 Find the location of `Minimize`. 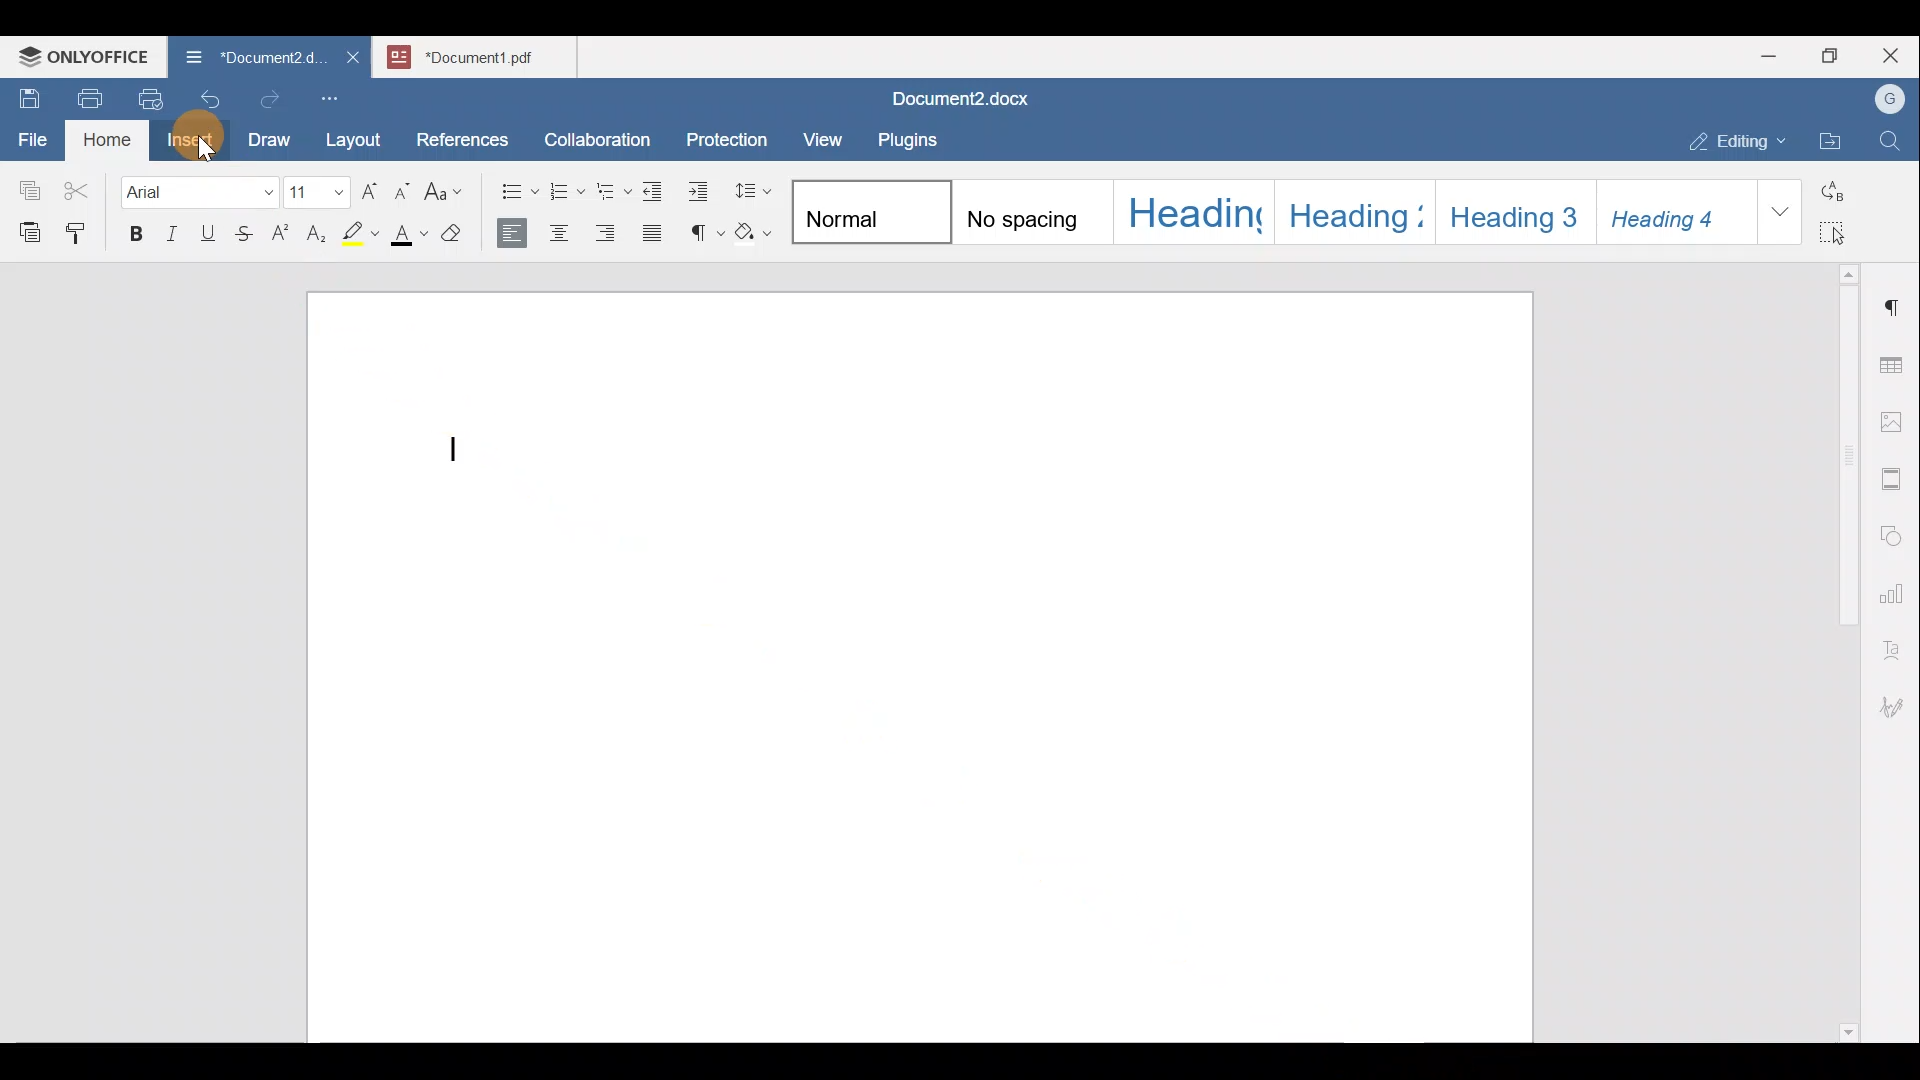

Minimize is located at coordinates (1768, 54).